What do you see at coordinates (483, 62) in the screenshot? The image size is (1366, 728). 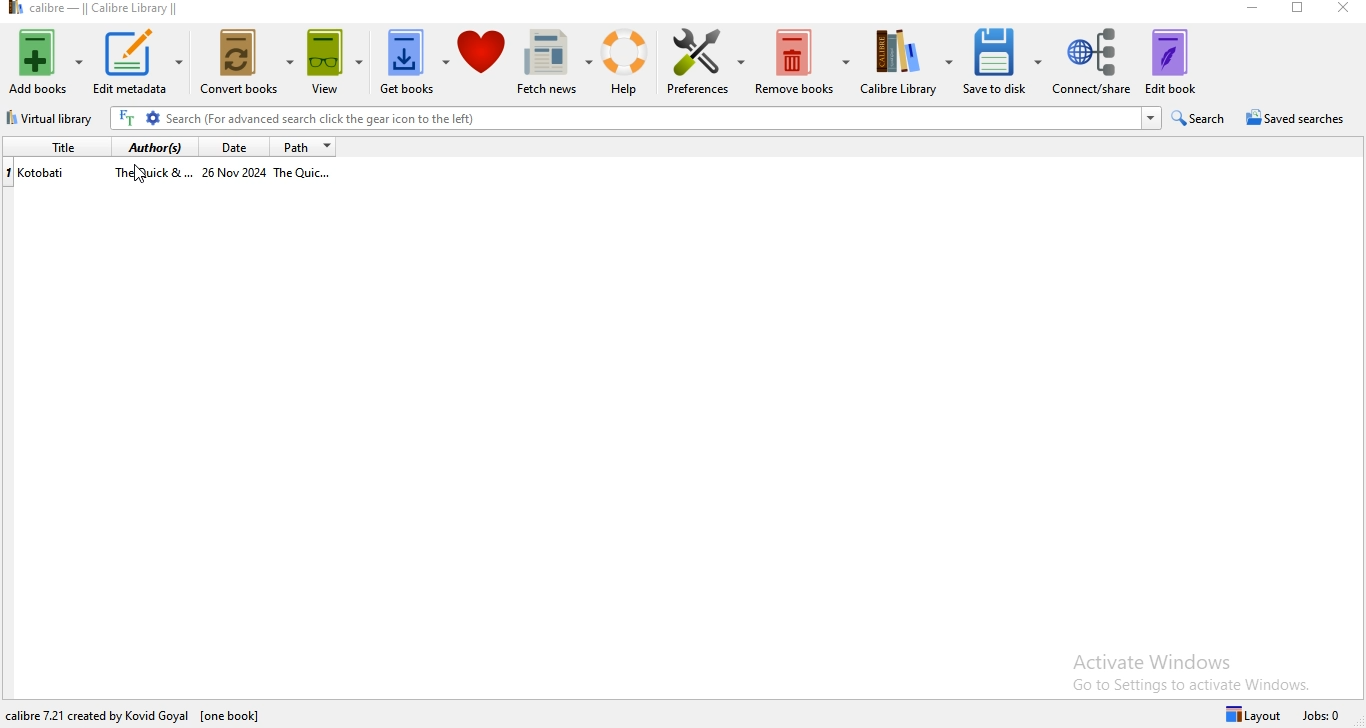 I see `donate to calibre` at bounding box center [483, 62].